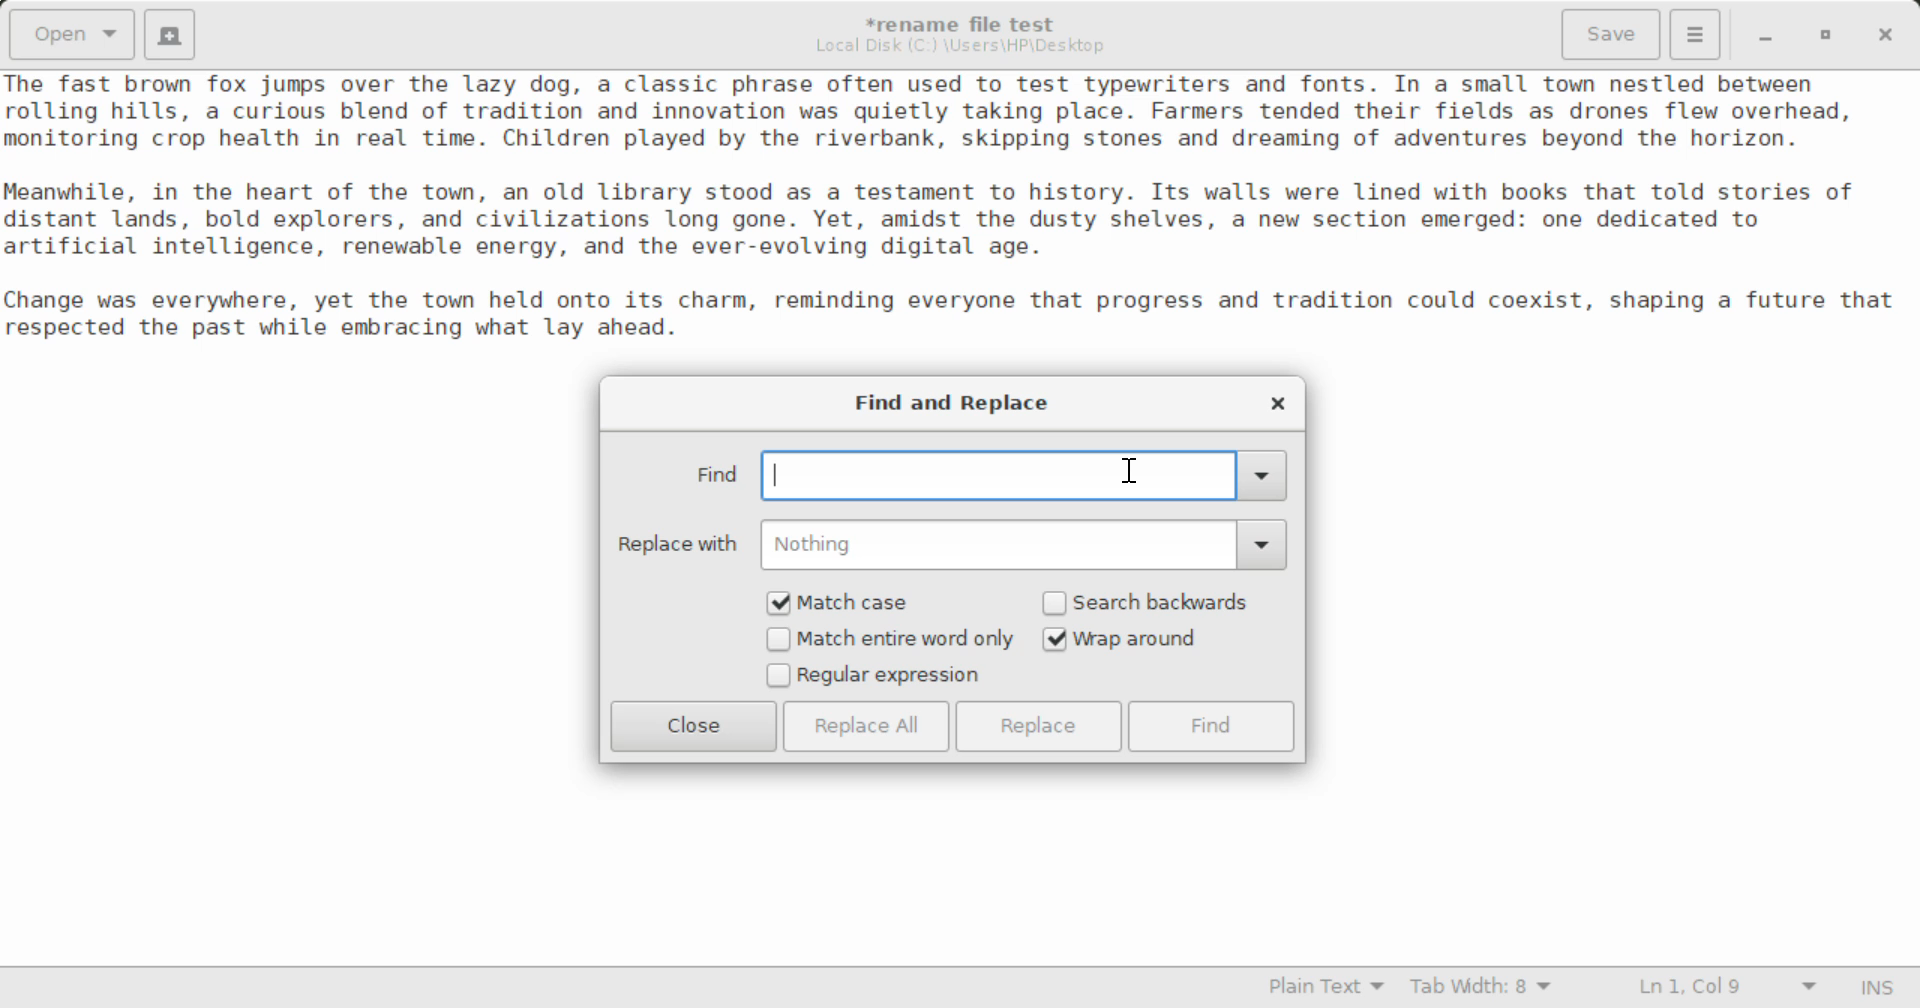  What do you see at coordinates (1769, 34) in the screenshot?
I see `Restore Down` at bounding box center [1769, 34].